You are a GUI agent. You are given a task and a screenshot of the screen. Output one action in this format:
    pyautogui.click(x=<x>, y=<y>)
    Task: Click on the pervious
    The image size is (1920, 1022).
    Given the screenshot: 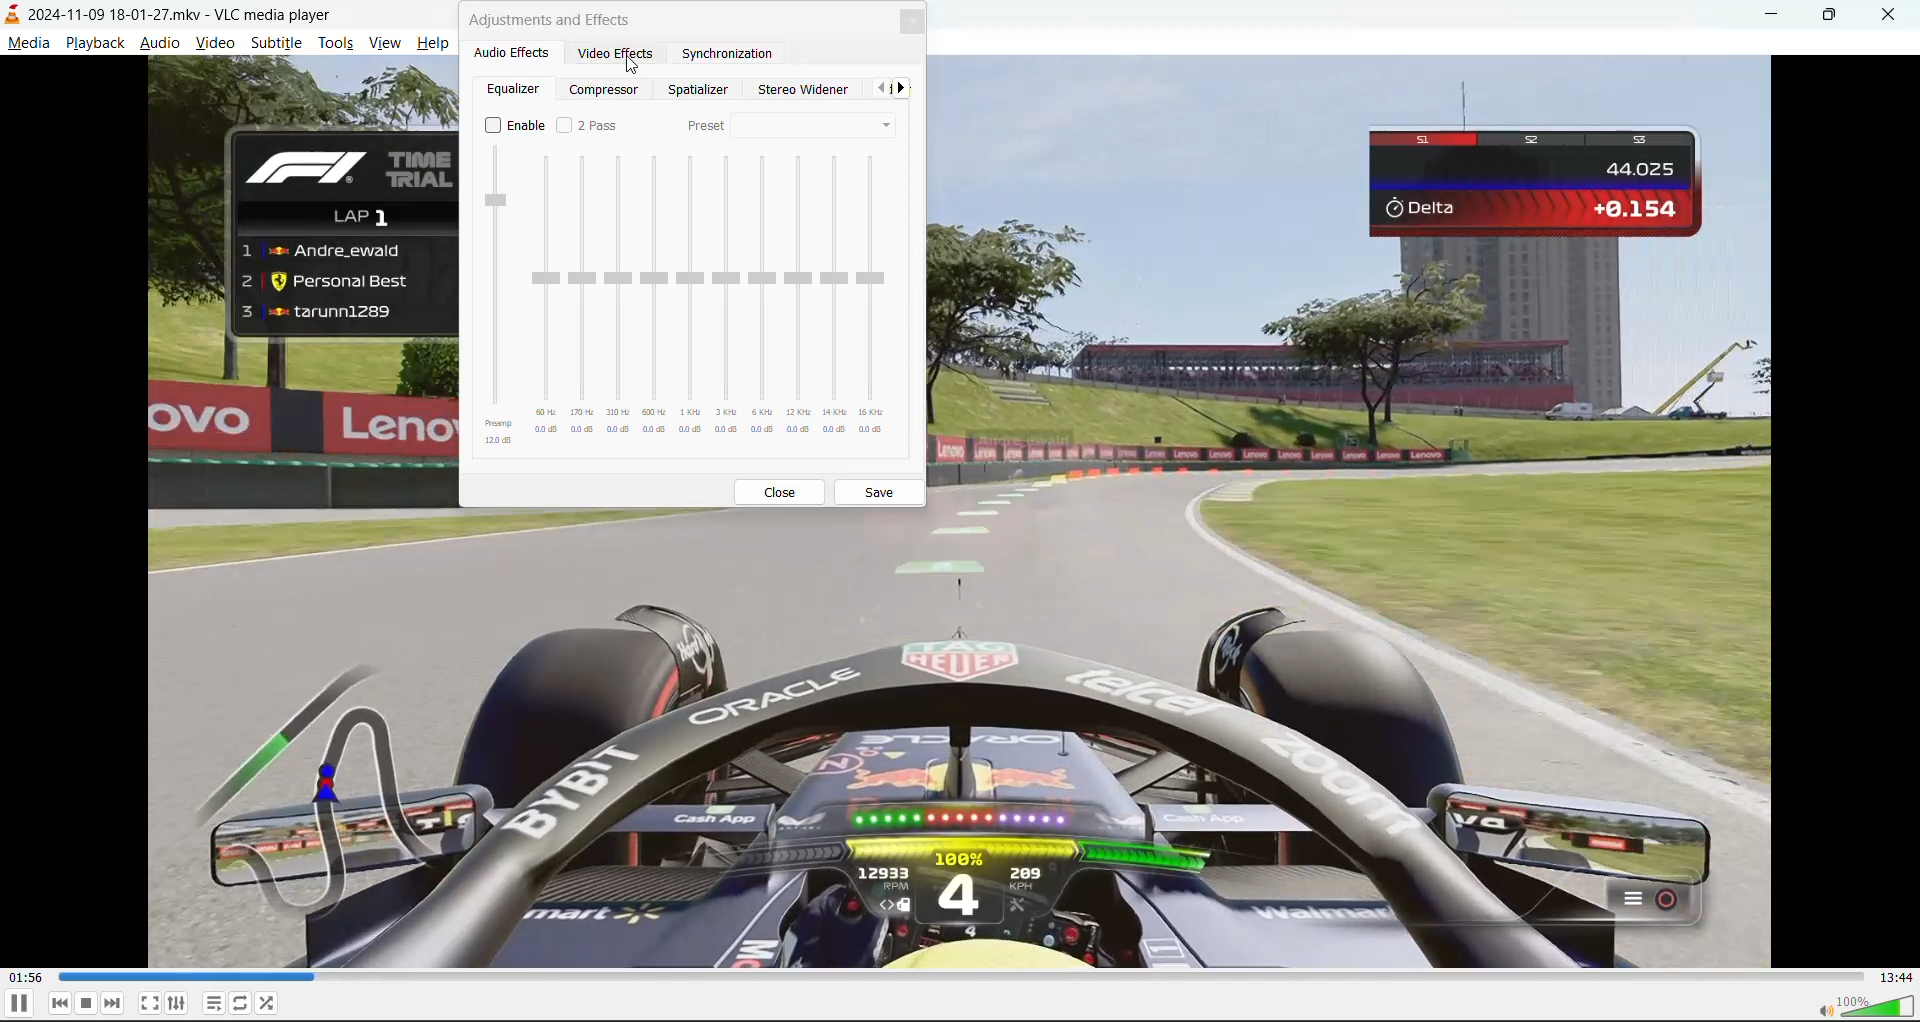 What is the action you would take?
    pyautogui.click(x=886, y=92)
    